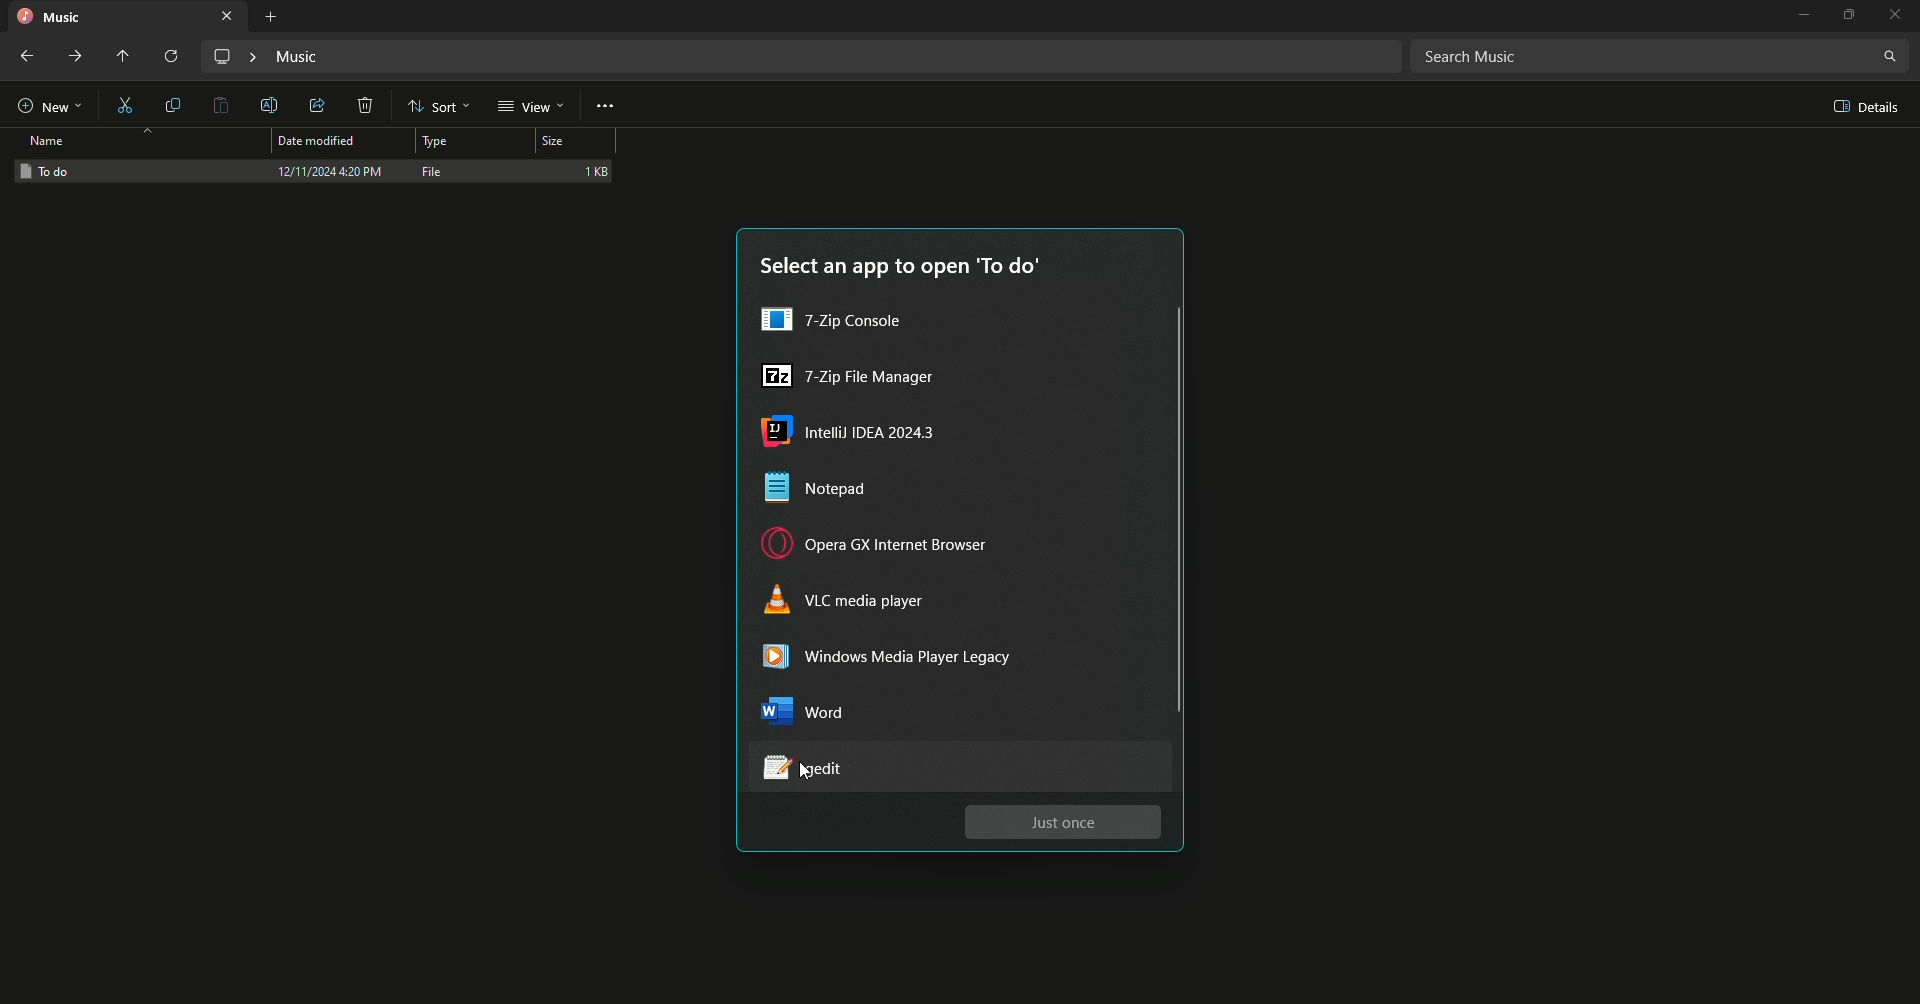 Image resolution: width=1920 pixels, height=1004 pixels. What do you see at coordinates (173, 56) in the screenshot?
I see `Reload` at bounding box center [173, 56].